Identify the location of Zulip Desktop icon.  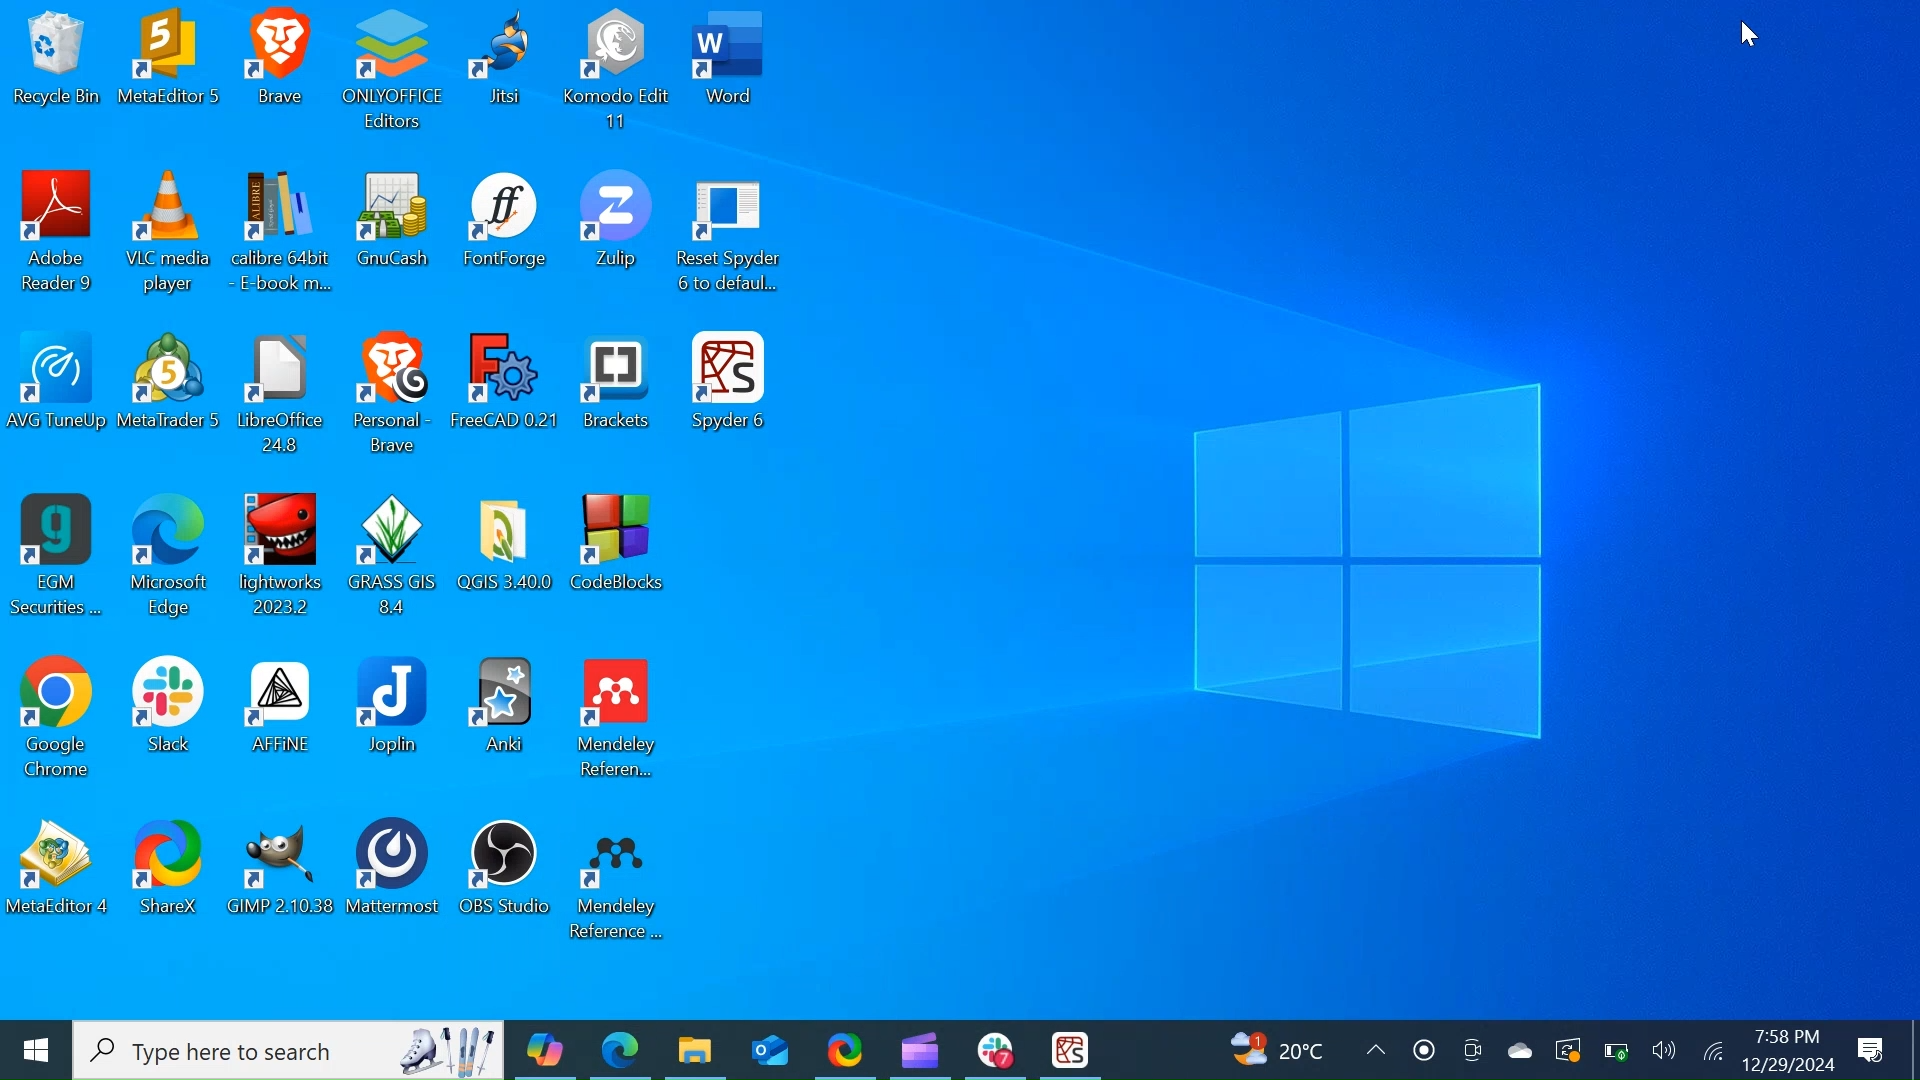
(616, 235).